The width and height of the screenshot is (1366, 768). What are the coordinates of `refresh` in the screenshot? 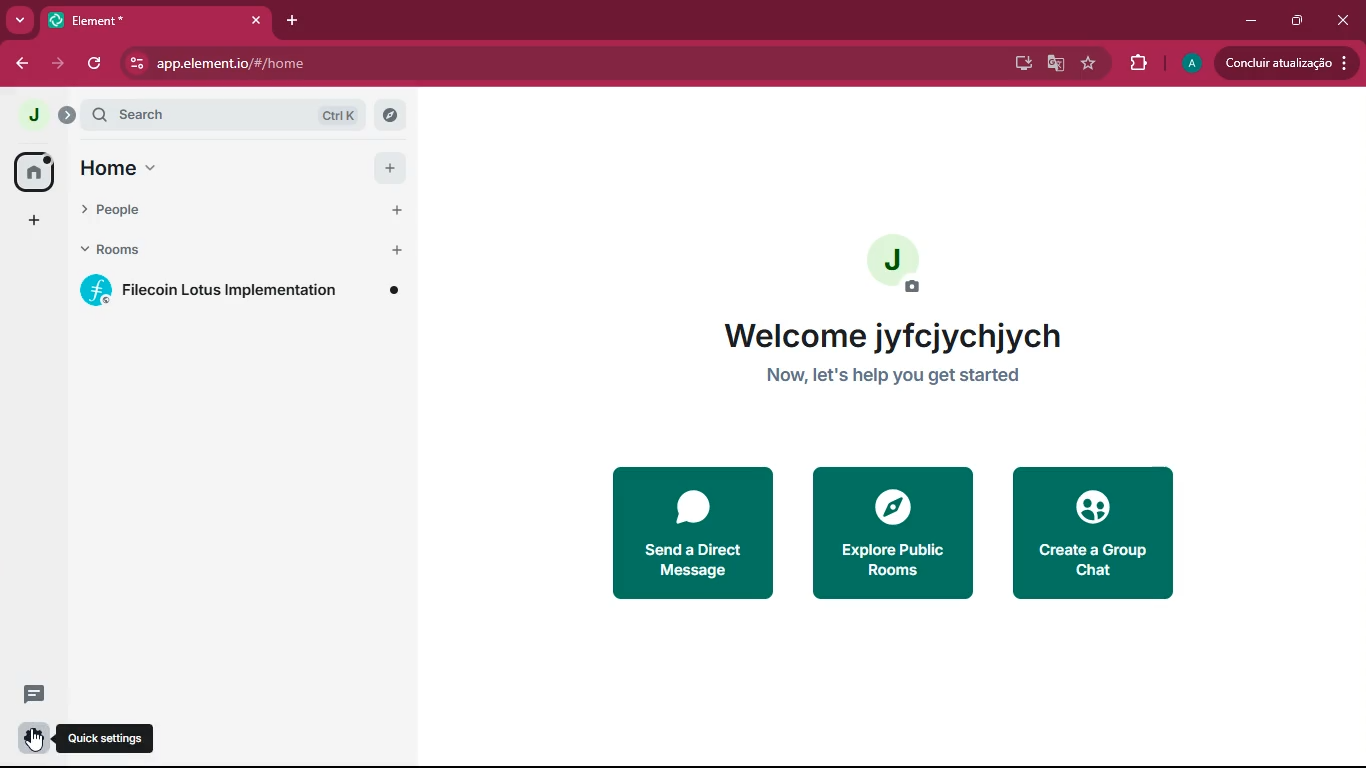 It's located at (96, 65).